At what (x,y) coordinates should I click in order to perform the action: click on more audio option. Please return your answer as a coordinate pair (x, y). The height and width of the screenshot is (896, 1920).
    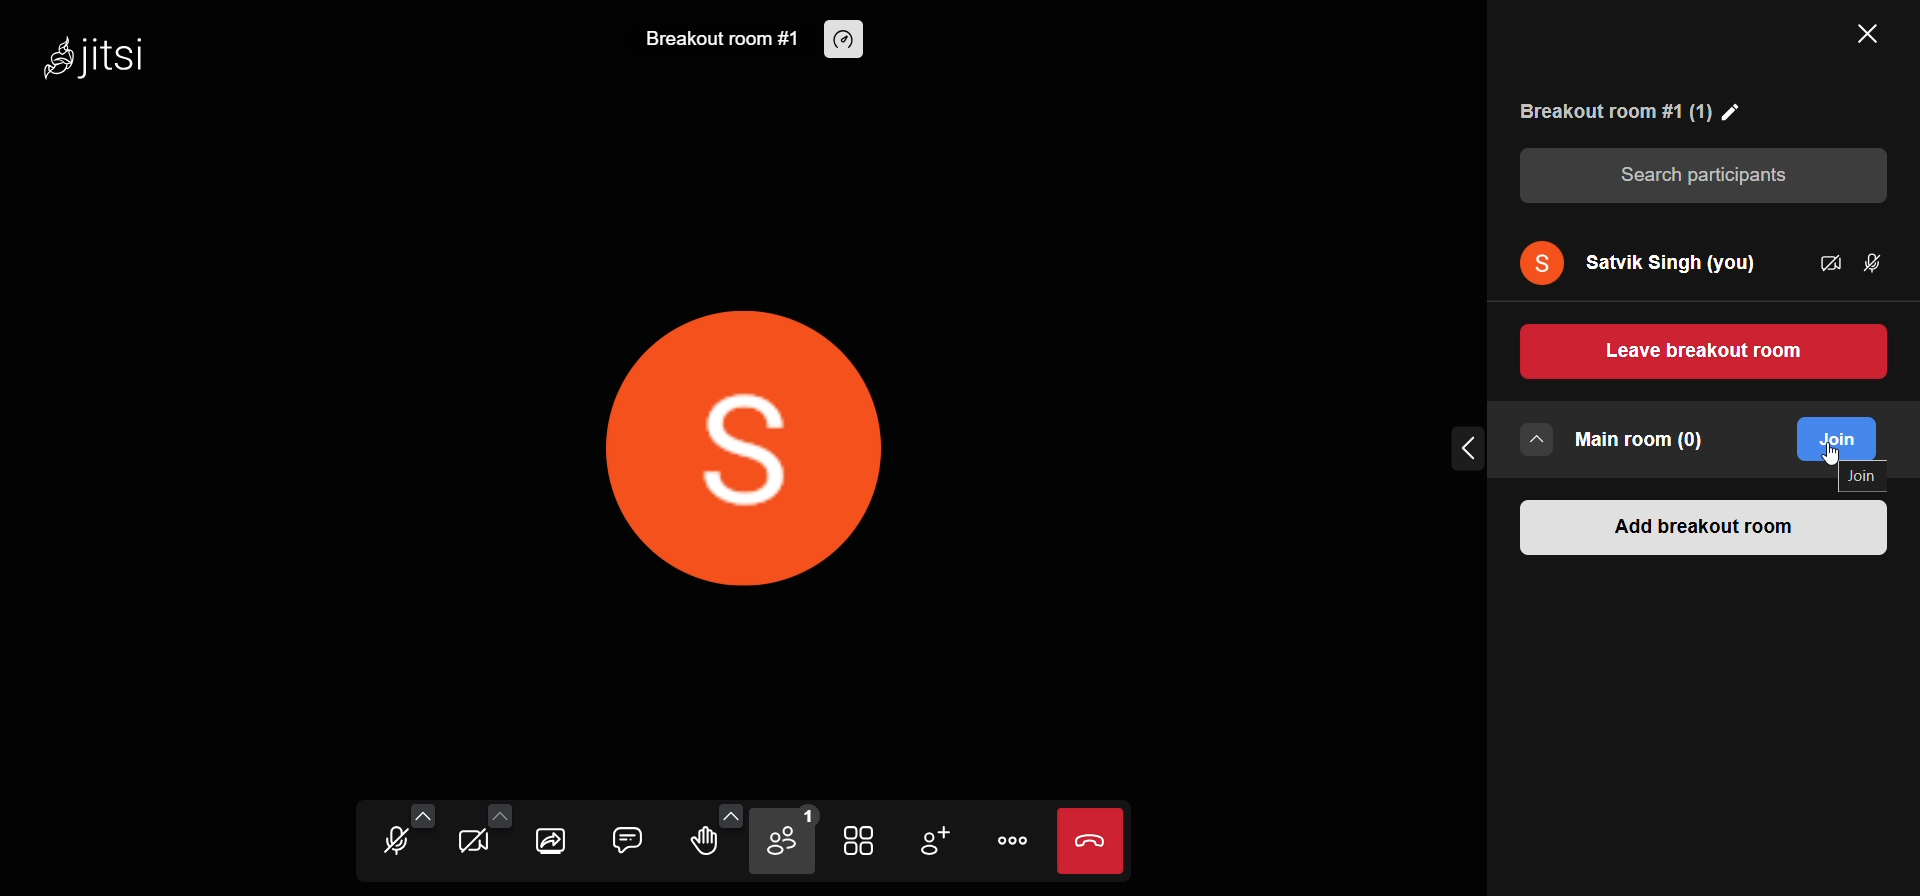
    Looking at the image, I should click on (418, 812).